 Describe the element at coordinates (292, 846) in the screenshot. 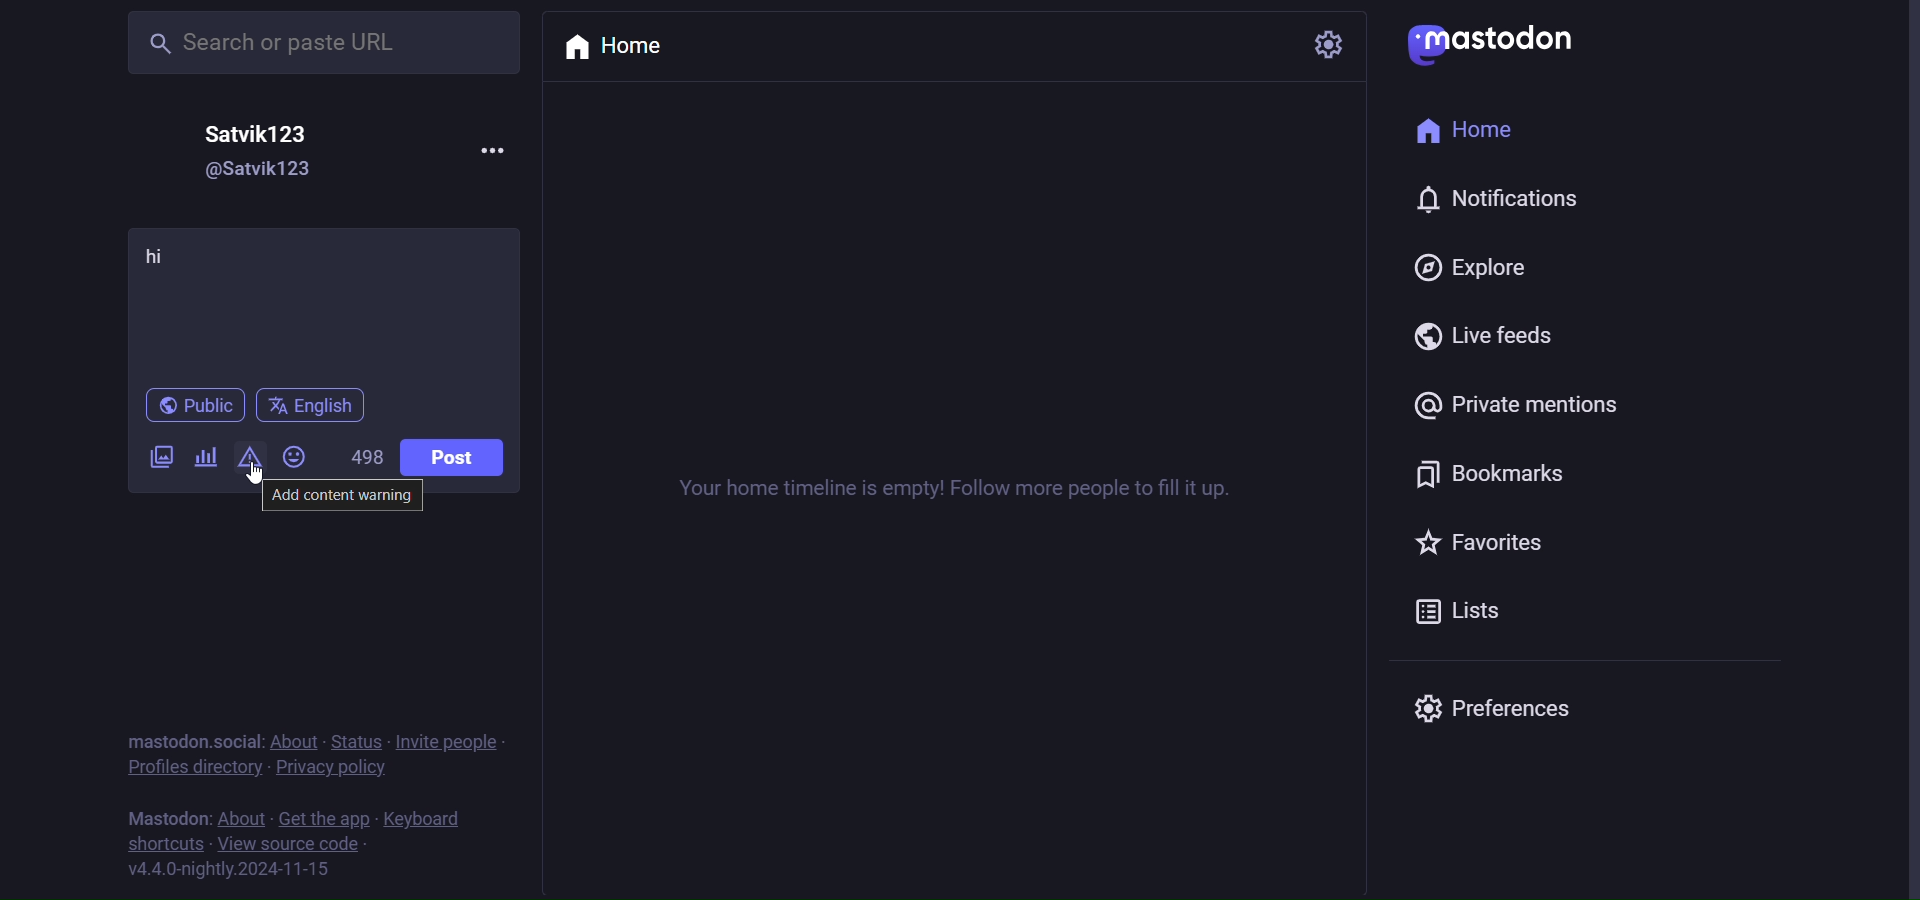

I see `source code` at that location.